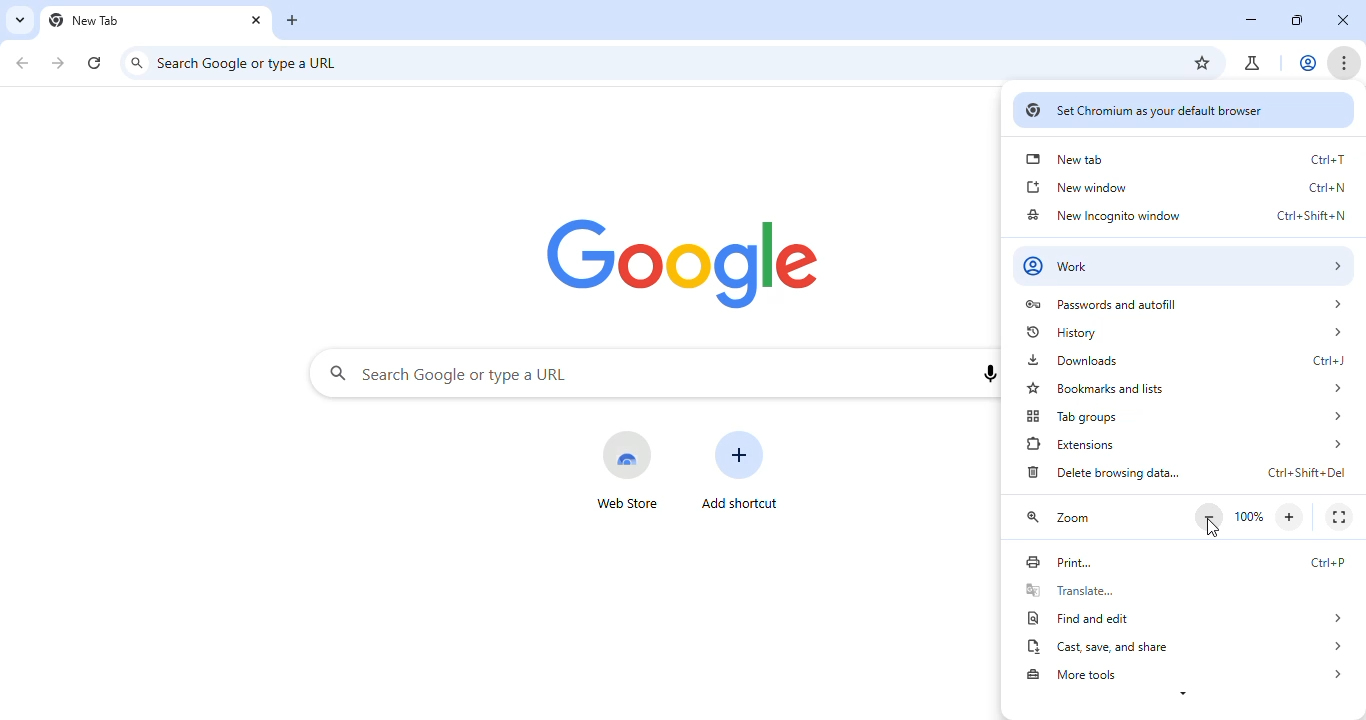  Describe the element at coordinates (22, 61) in the screenshot. I see `go back` at that location.